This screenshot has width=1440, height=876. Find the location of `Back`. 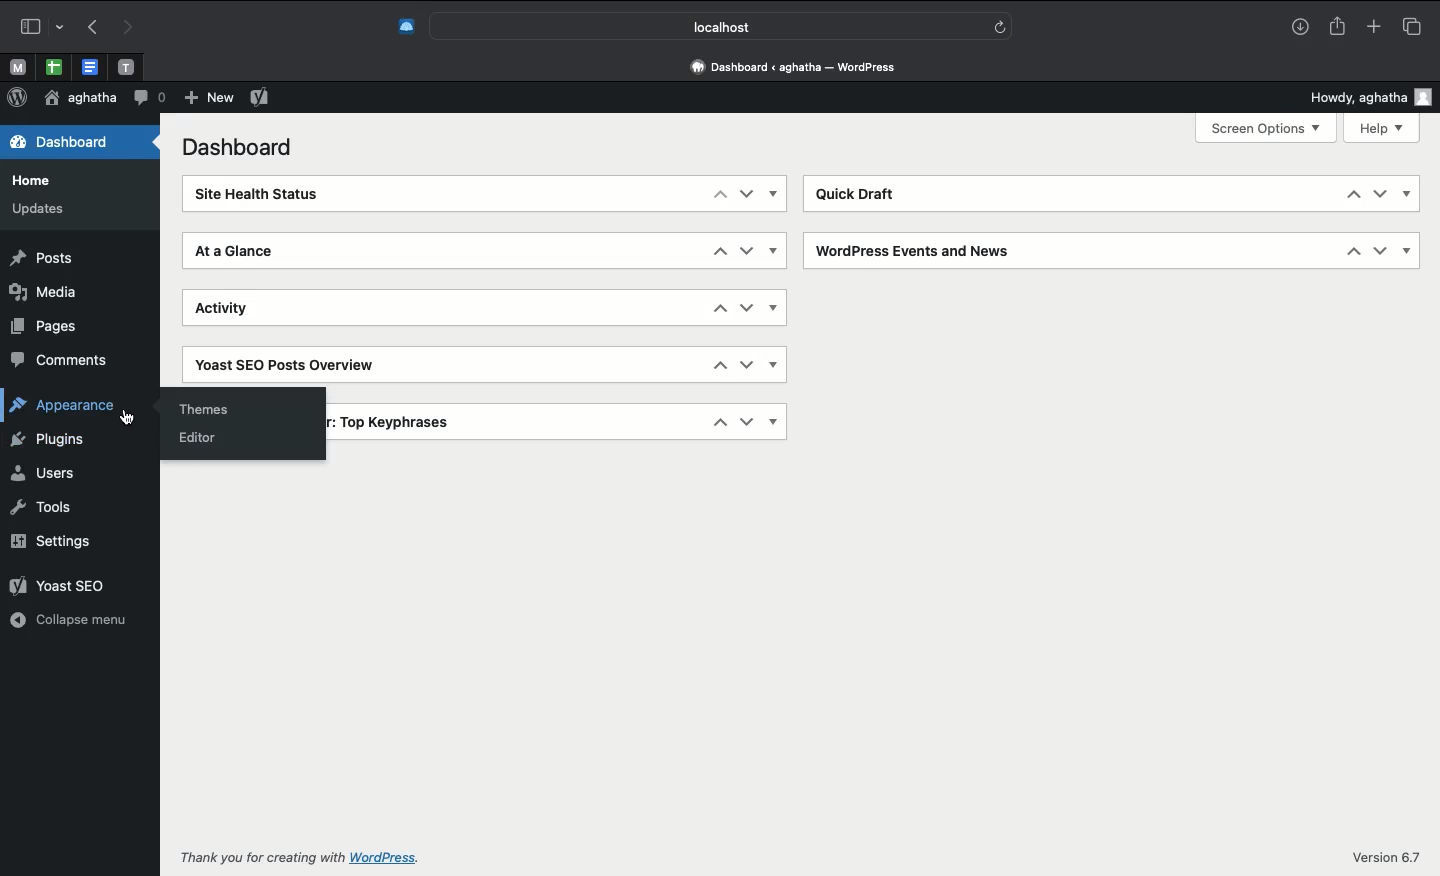

Back is located at coordinates (92, 28).